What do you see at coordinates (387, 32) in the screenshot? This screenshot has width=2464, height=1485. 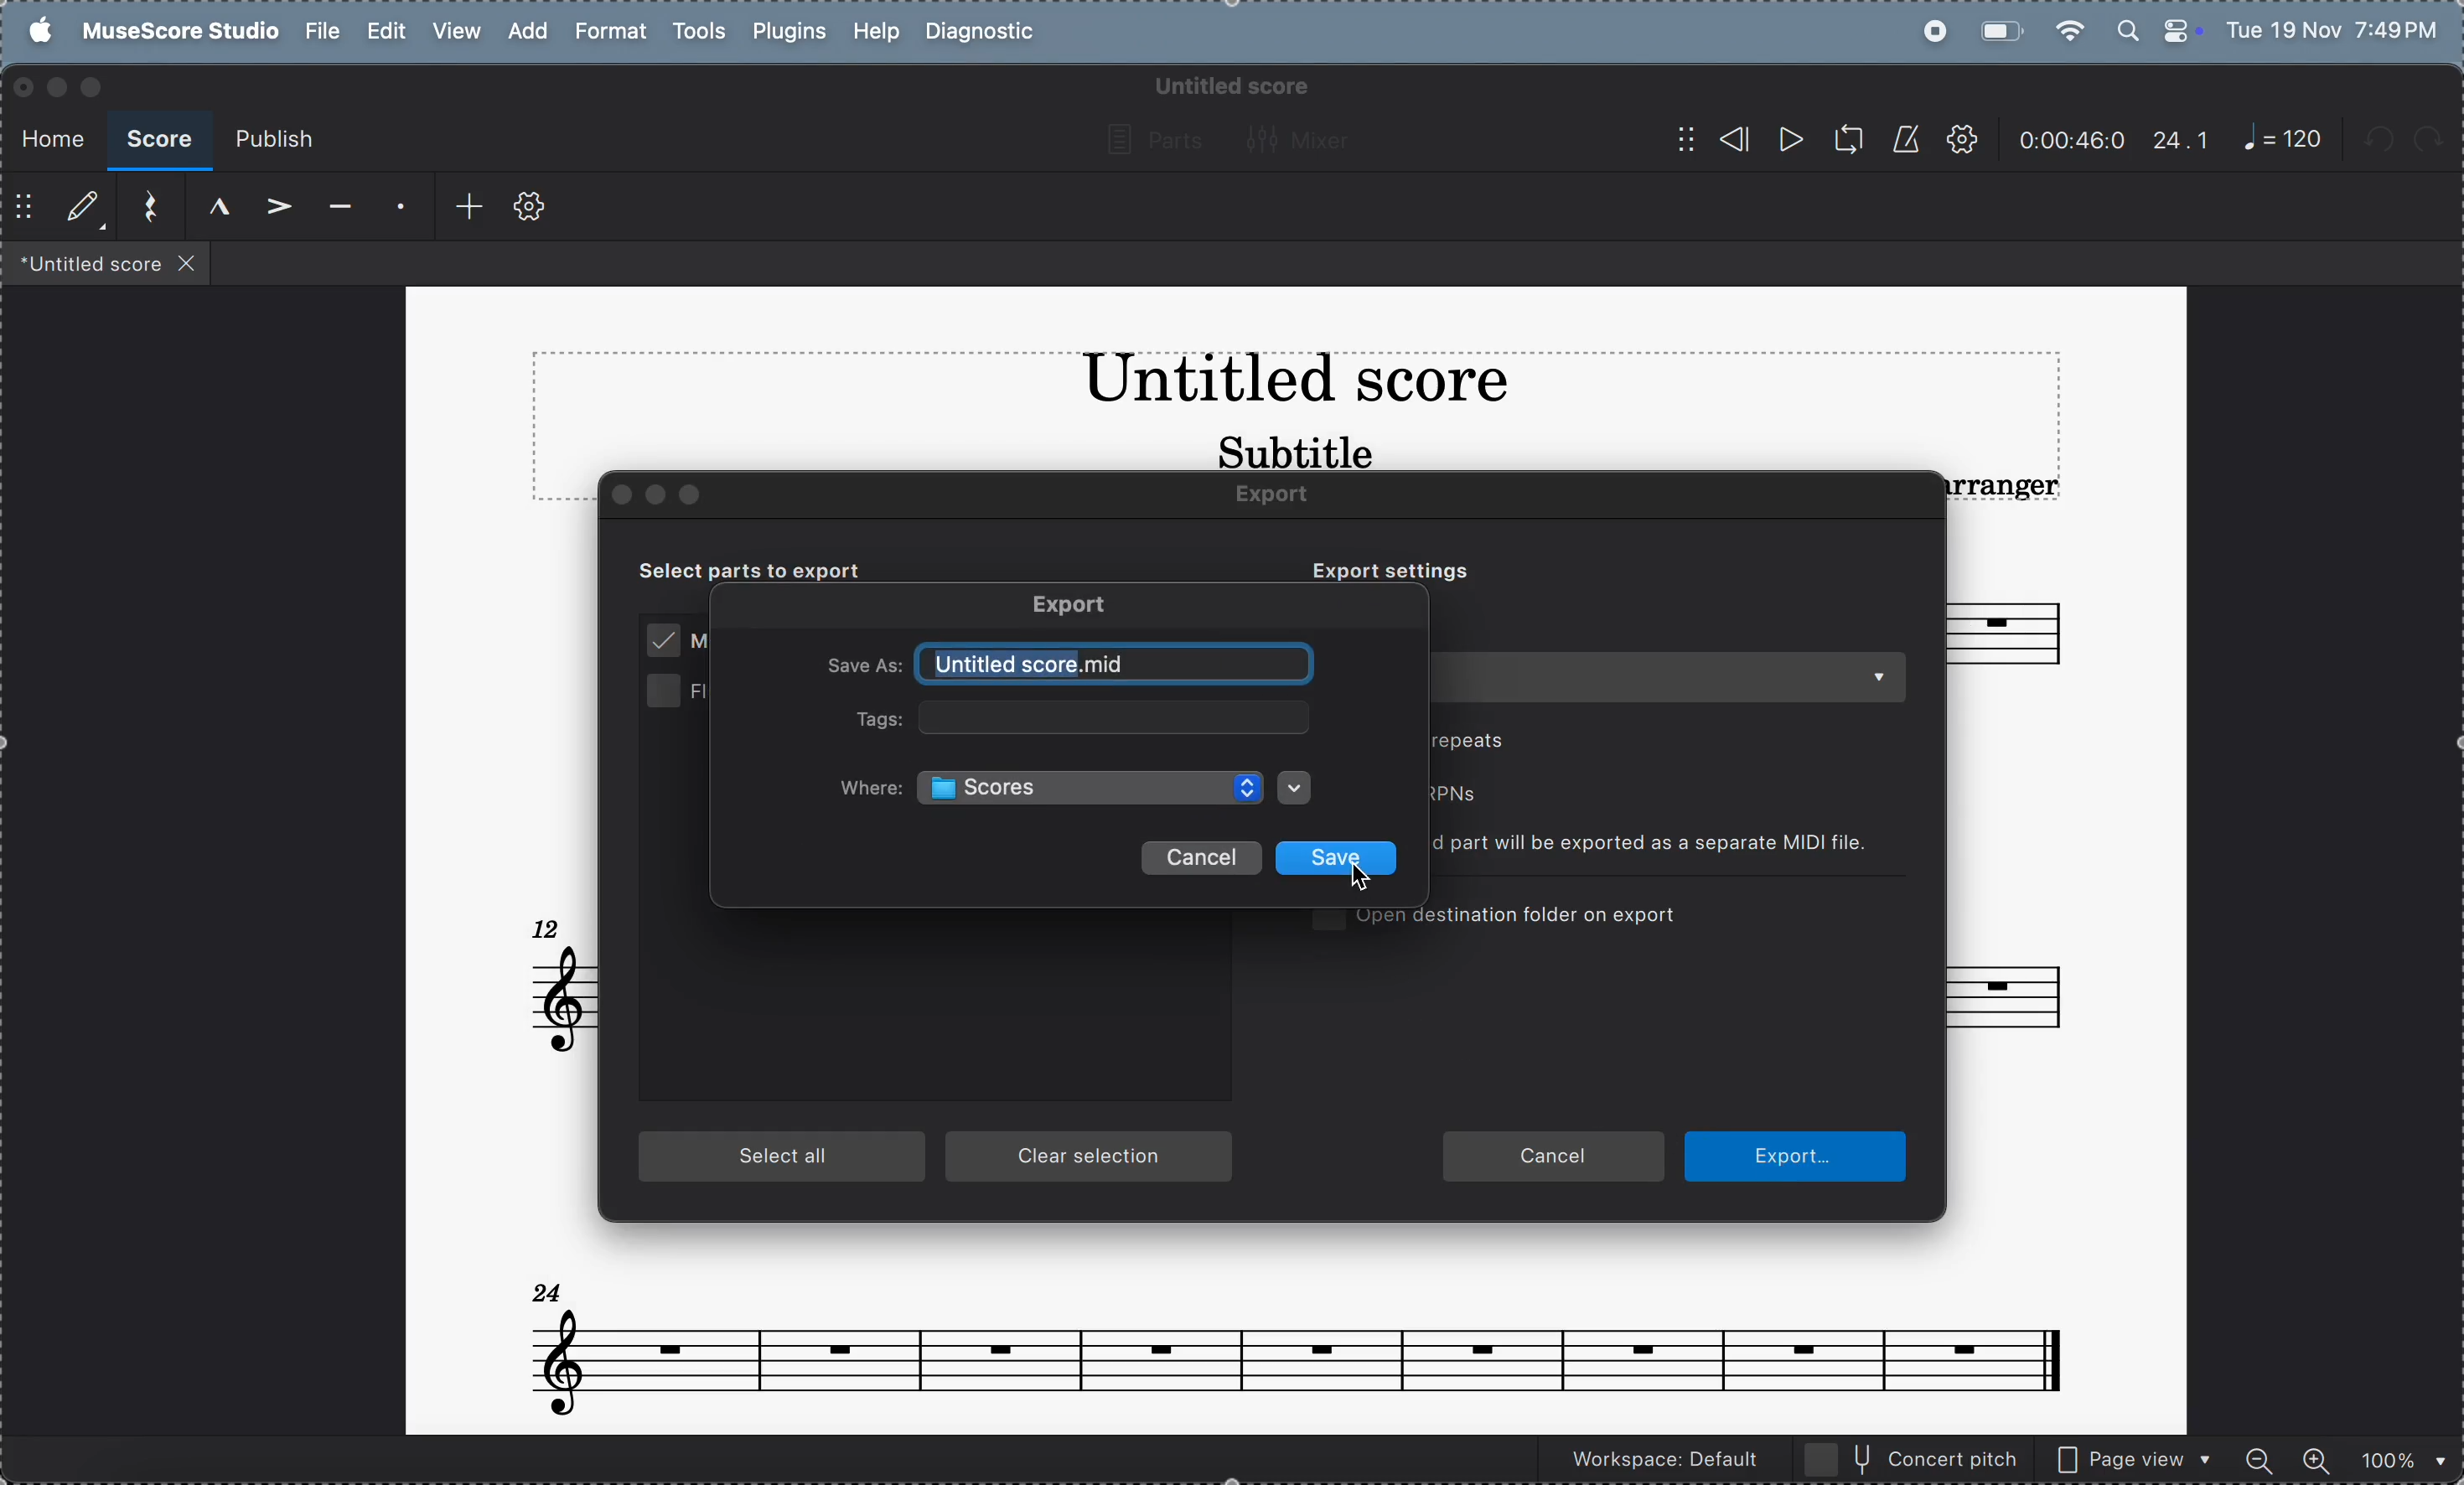 I see `edit` at bounding box center [387, 32].